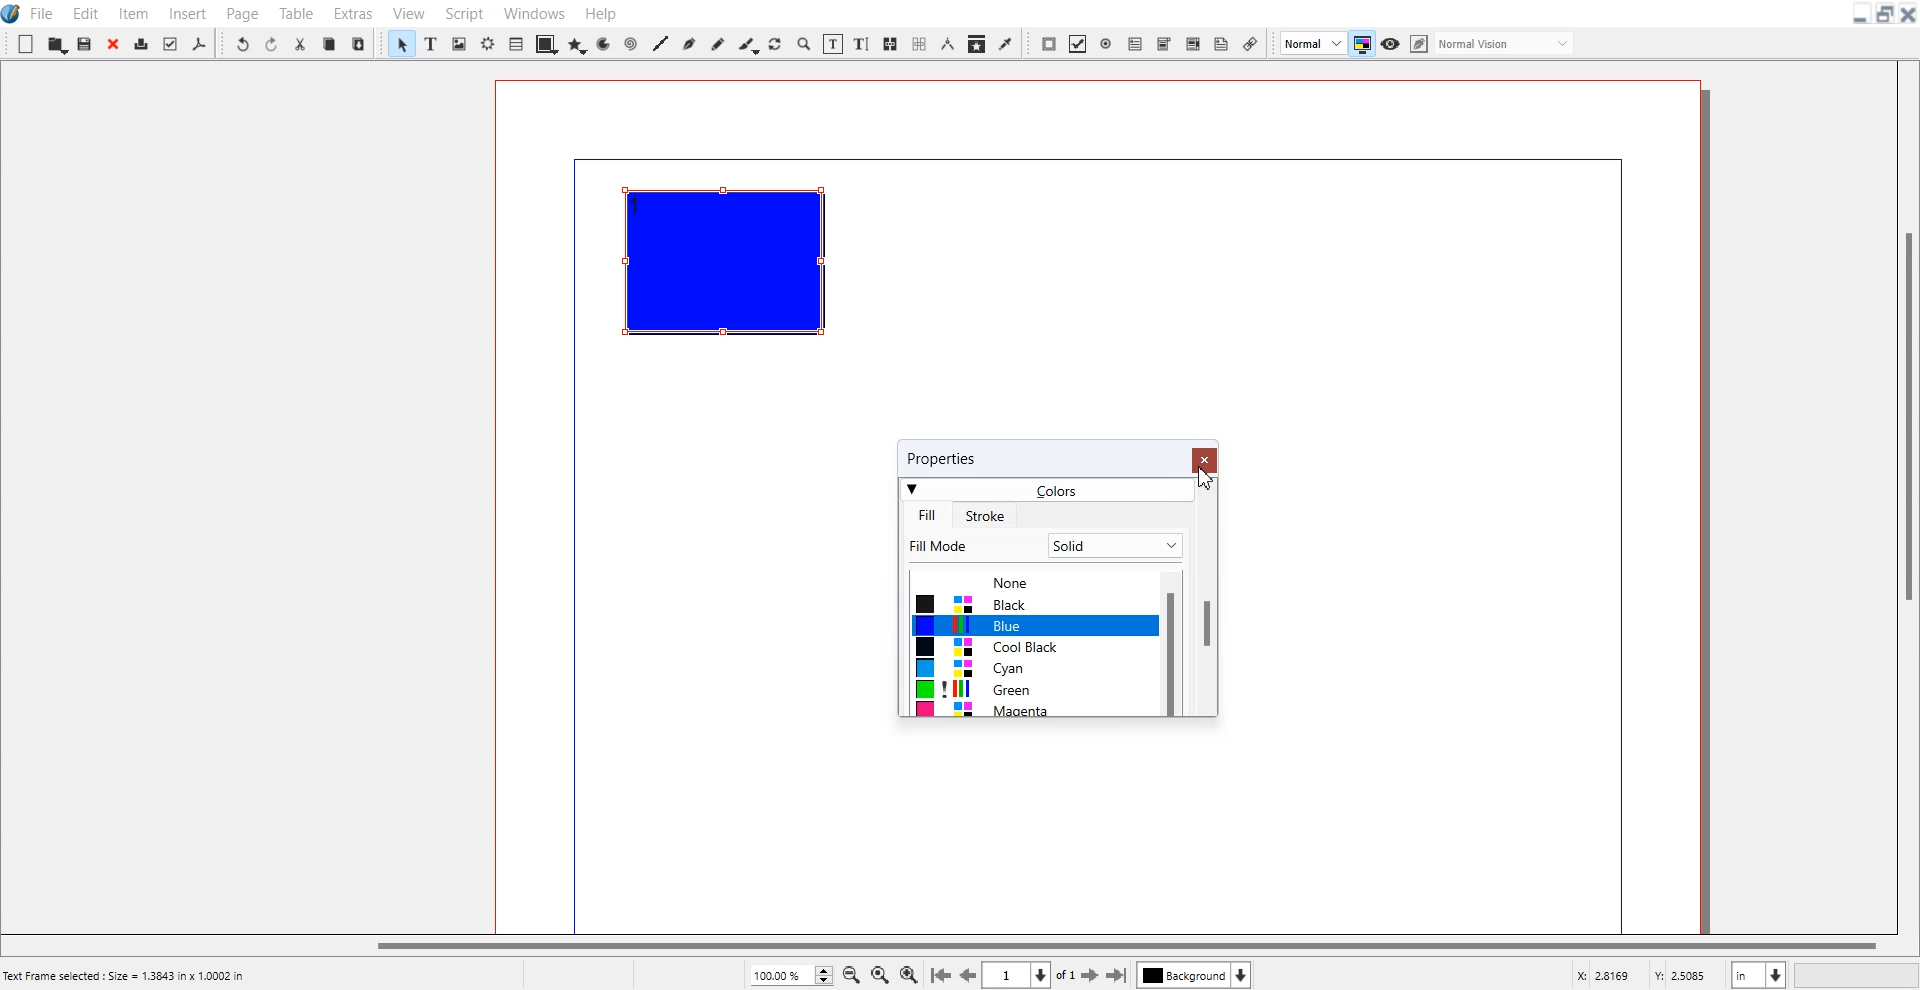 Image resolution: width=1920 pixels, height=990 pixels. What do you see at coordinates (487, 43) in the screenshot?
I see `Render frame` at bounding box center [487, 43].